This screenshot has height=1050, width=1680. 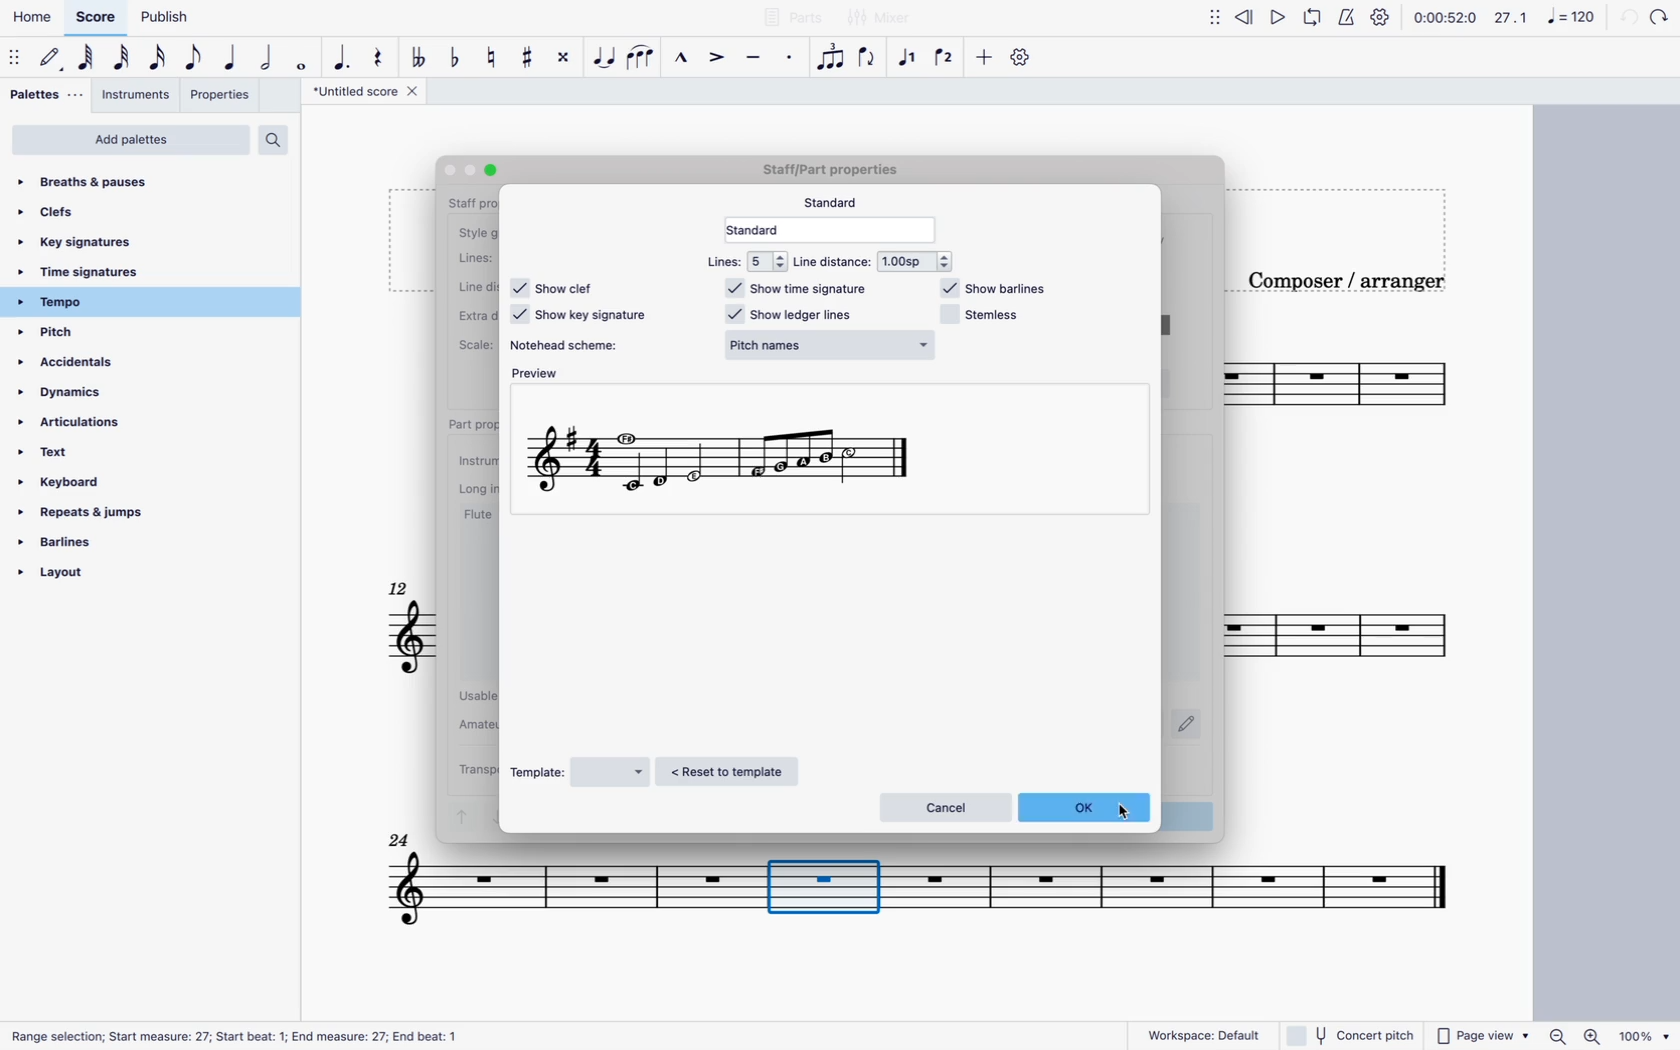 I want to click on tempo, so click(x=127, y=304).